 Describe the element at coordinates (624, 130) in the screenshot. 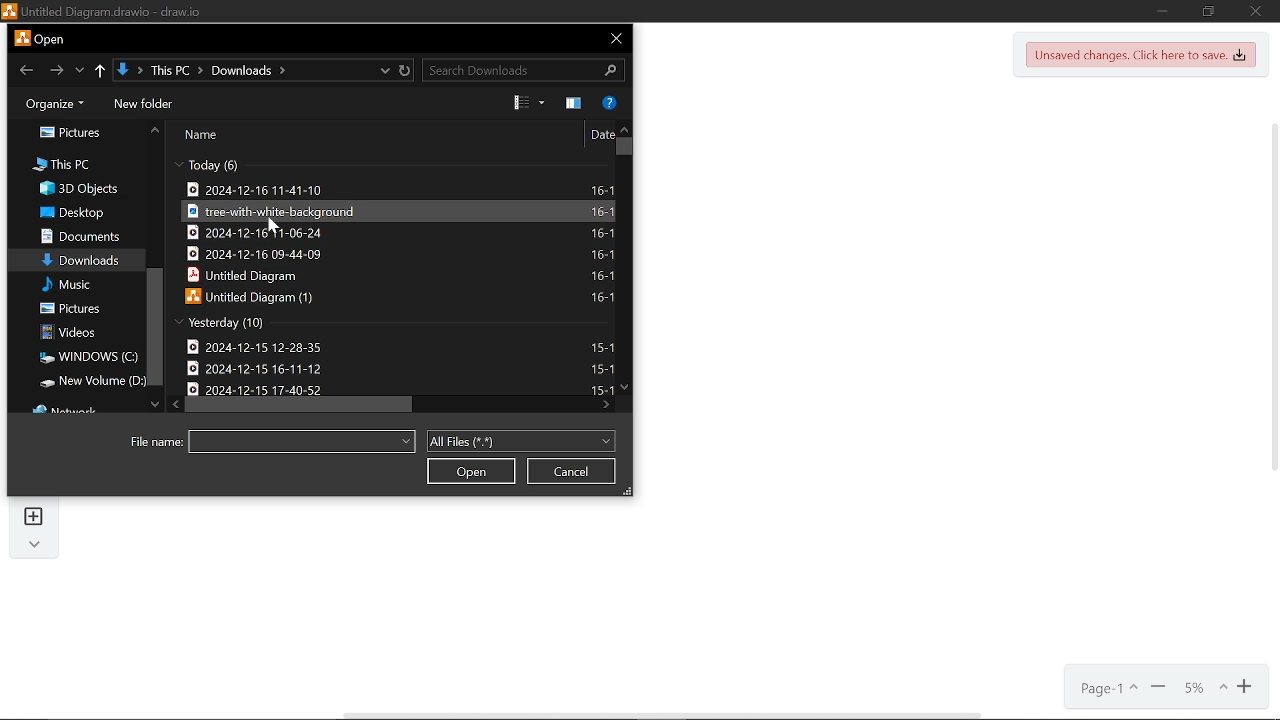

I see `Move up in files` at that location.